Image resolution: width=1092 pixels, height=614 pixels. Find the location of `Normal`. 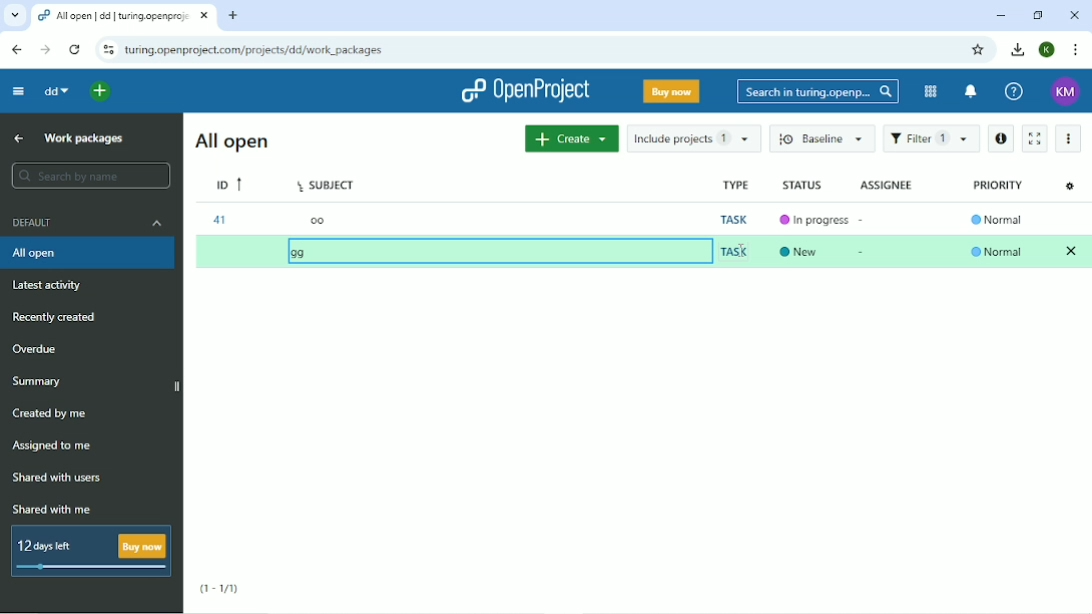

Normal is located at coordinates (997, 219).